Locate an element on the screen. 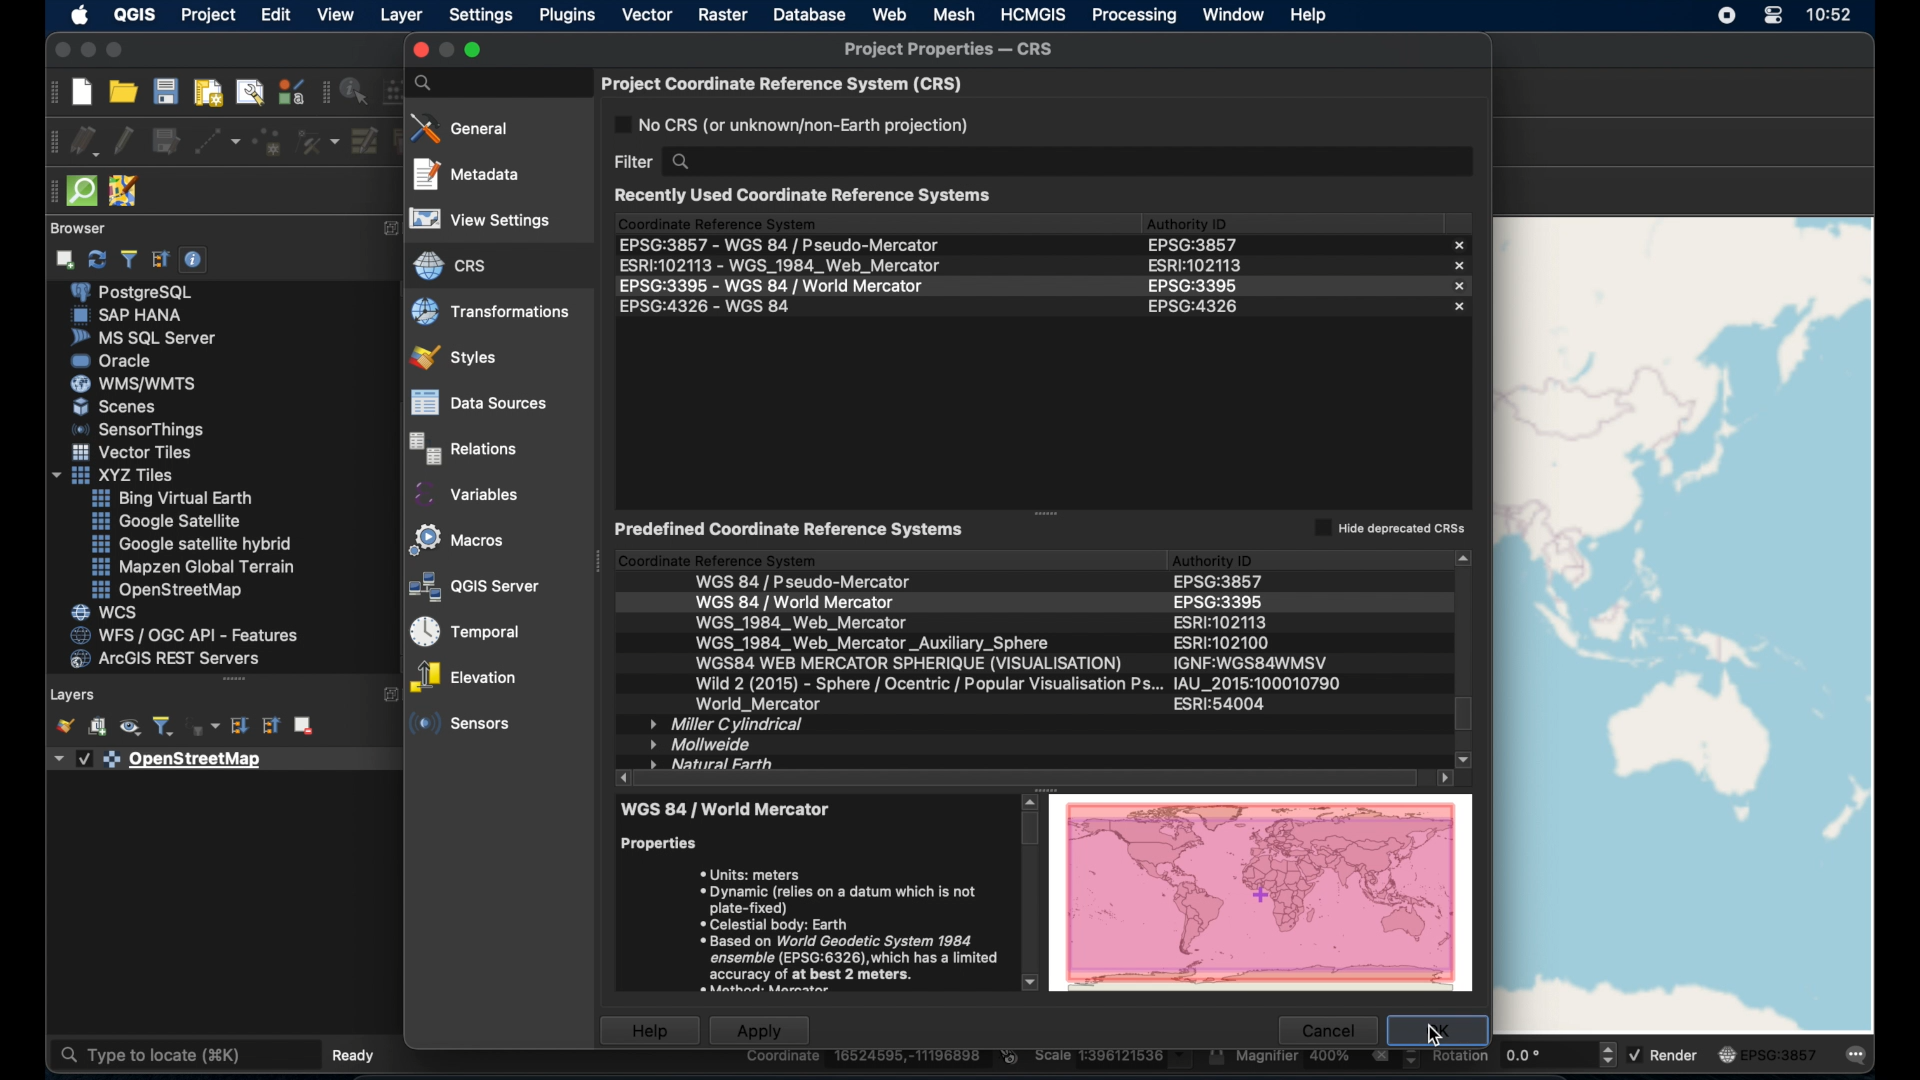  view settings is located at coordinates (487, 220).